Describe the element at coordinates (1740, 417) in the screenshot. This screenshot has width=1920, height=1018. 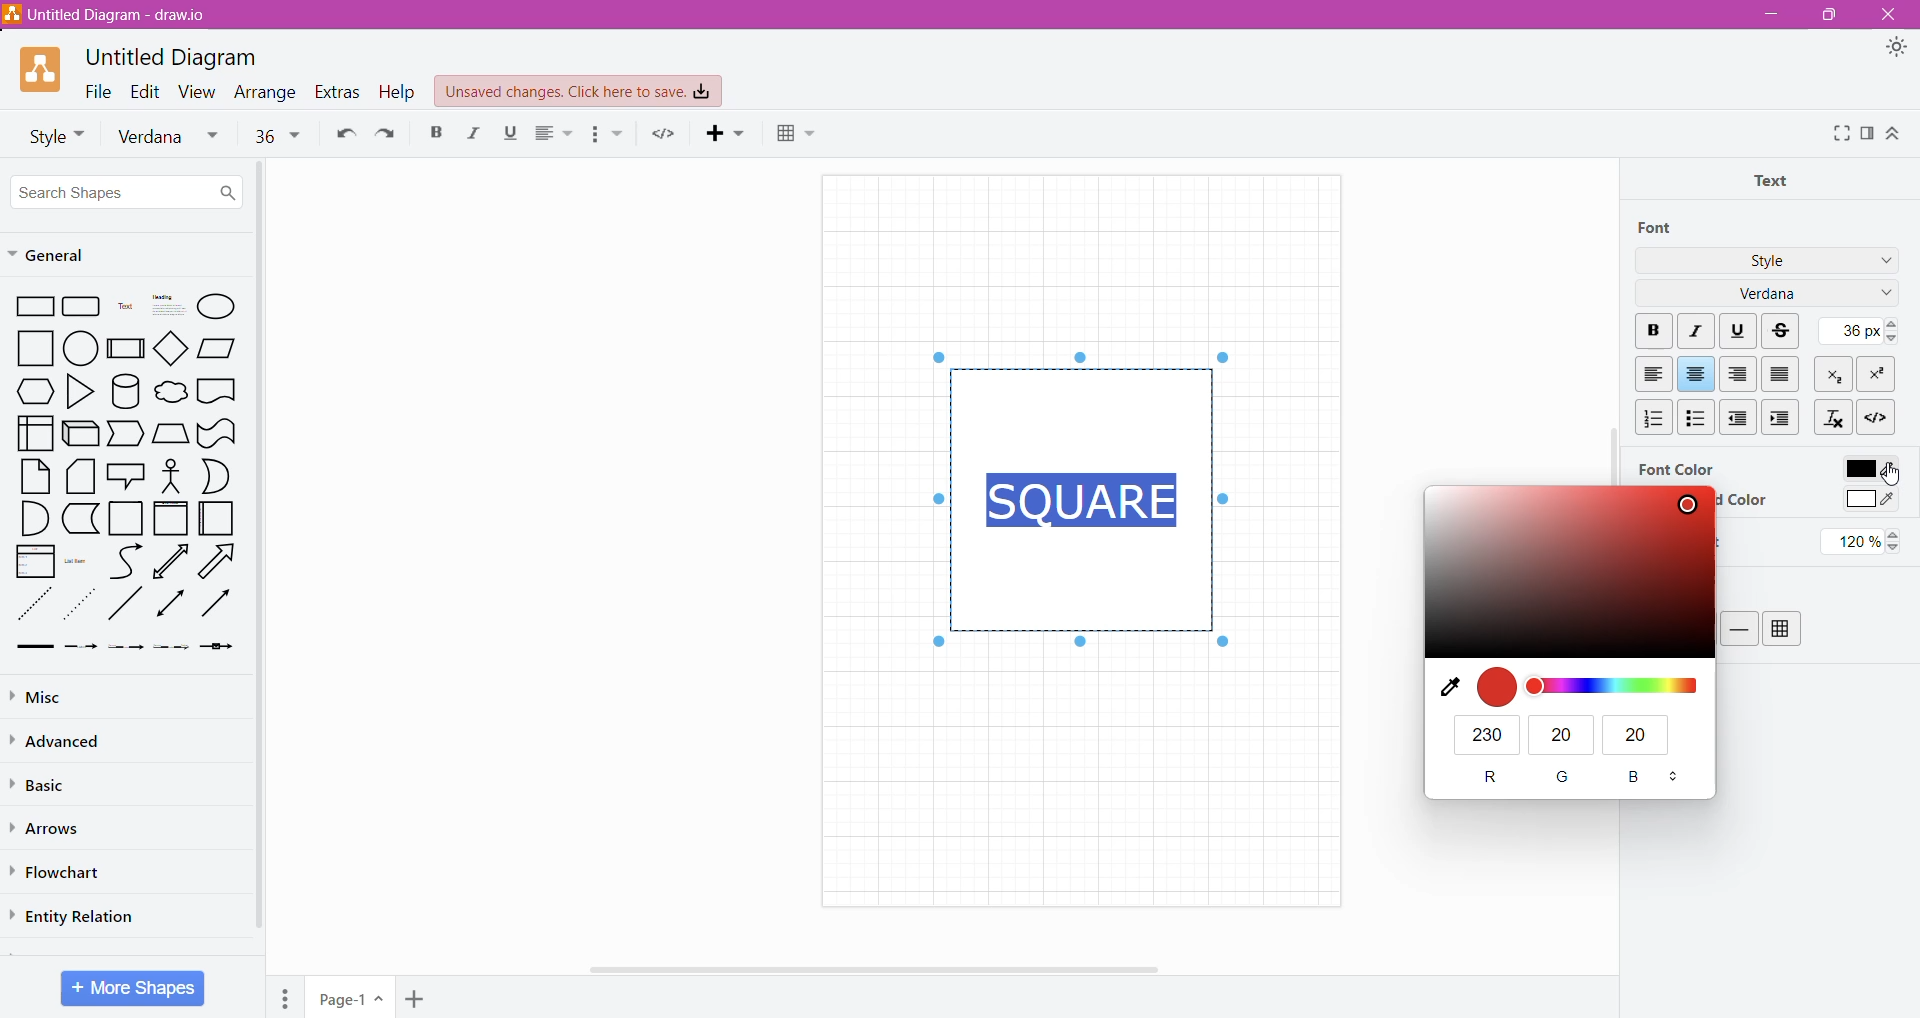
I see `Decrease Indent` at that location.